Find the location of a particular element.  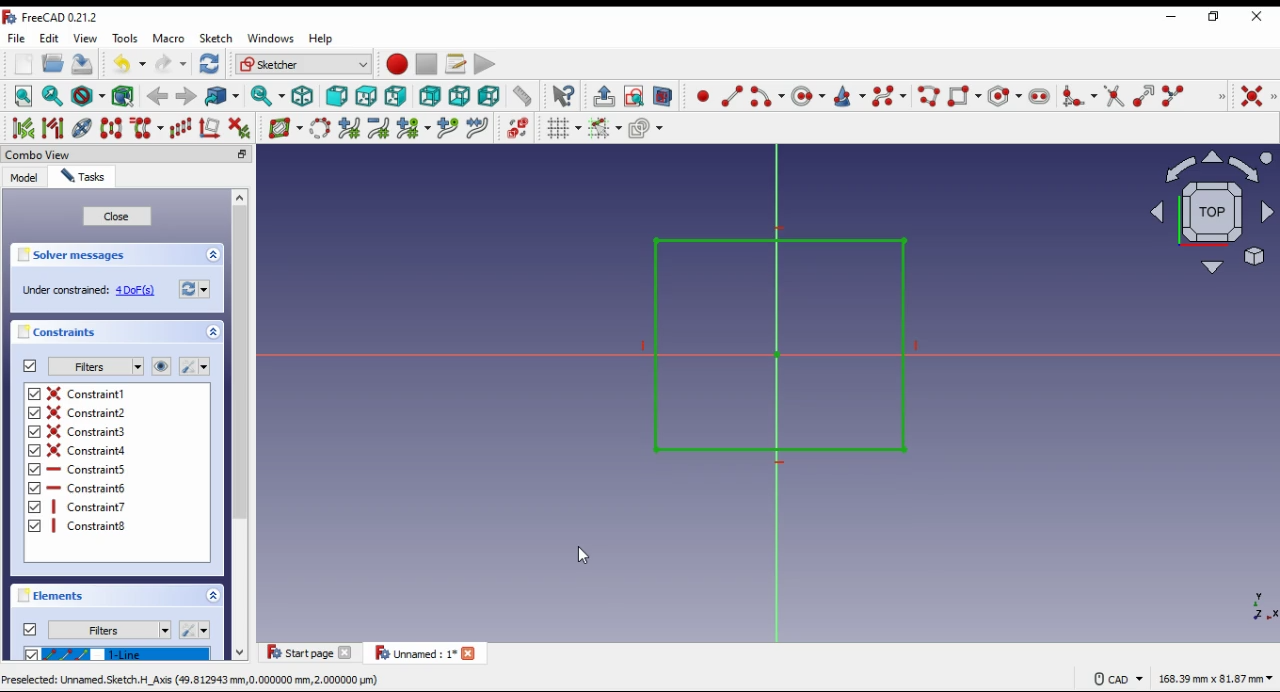

scroll bar is located at coordinates (242, 426).